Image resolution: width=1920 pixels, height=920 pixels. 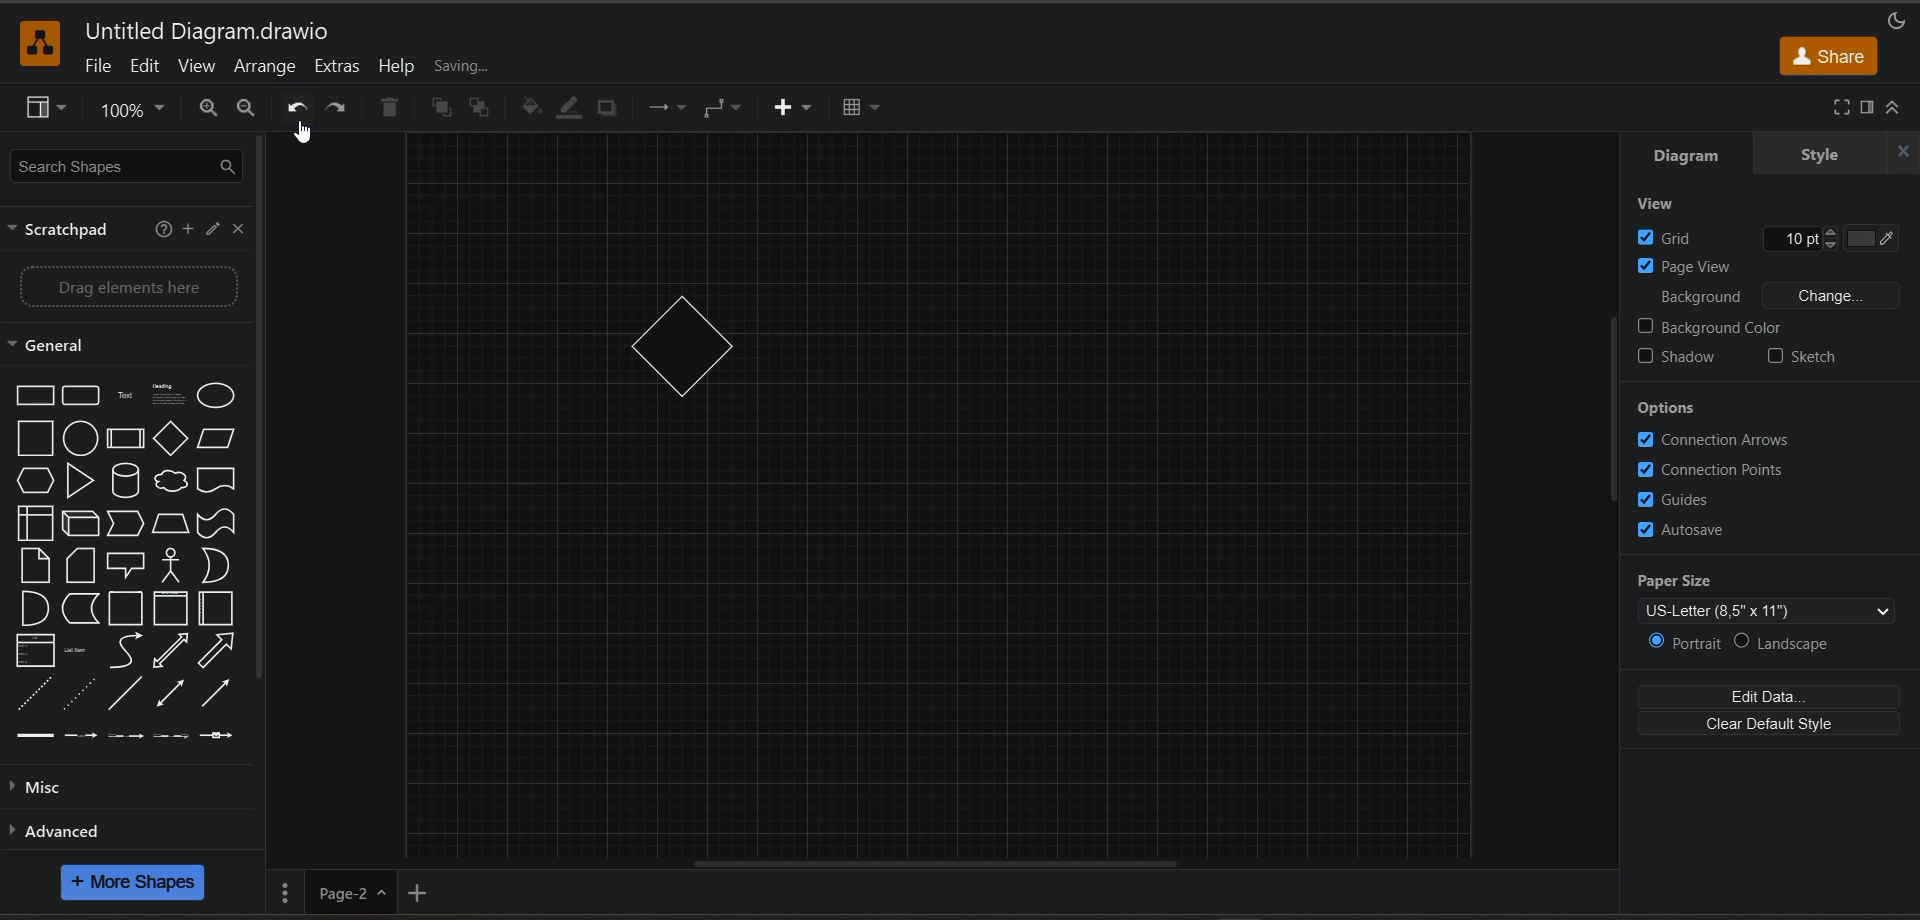 I want to click on Bidirectional Connector, so click(x=173, y=697).